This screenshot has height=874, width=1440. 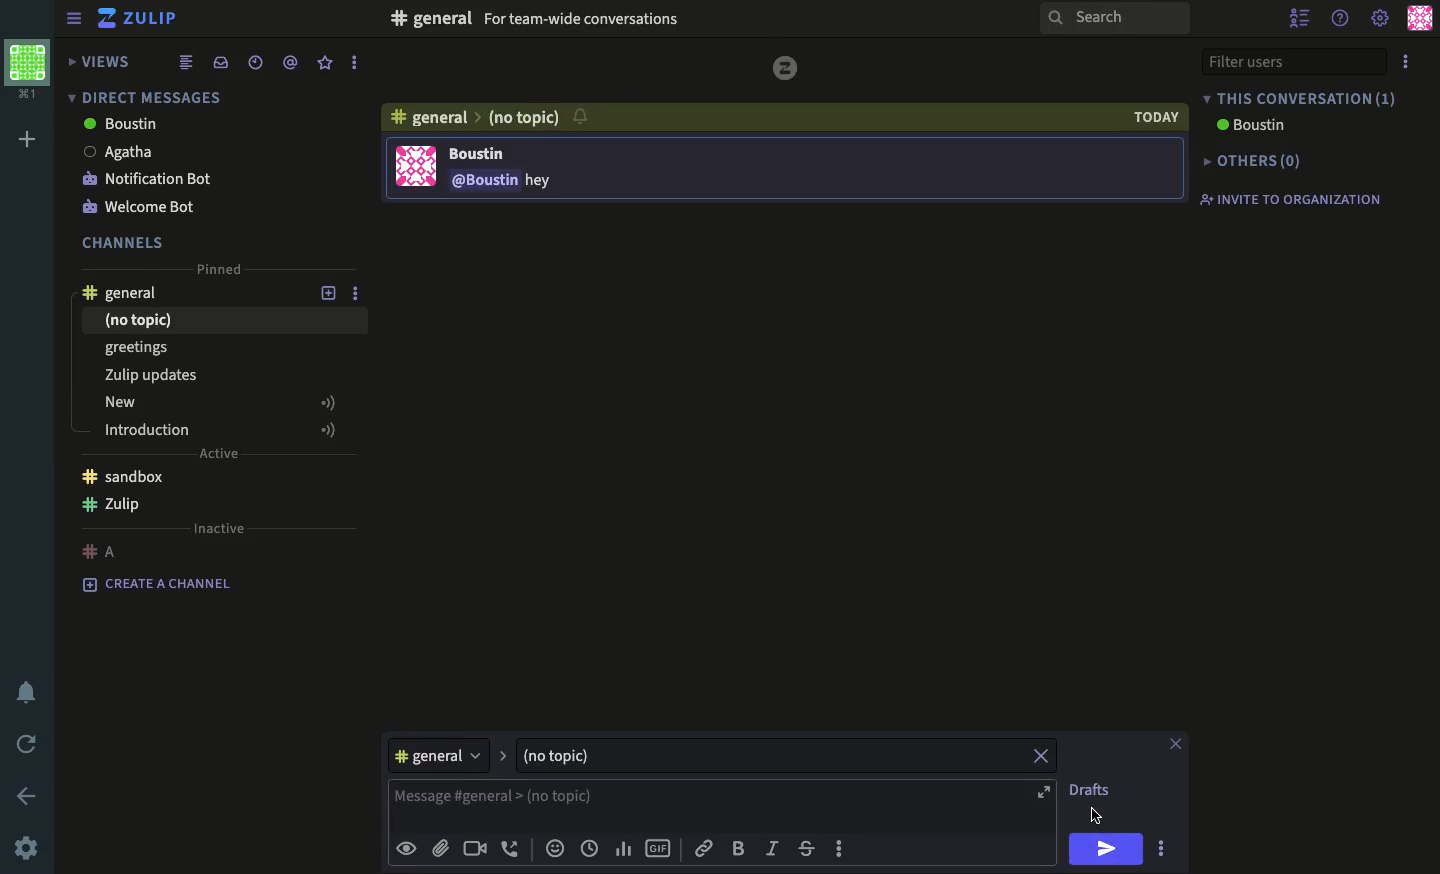 I want to click on #A, so click(x=103, y=546).